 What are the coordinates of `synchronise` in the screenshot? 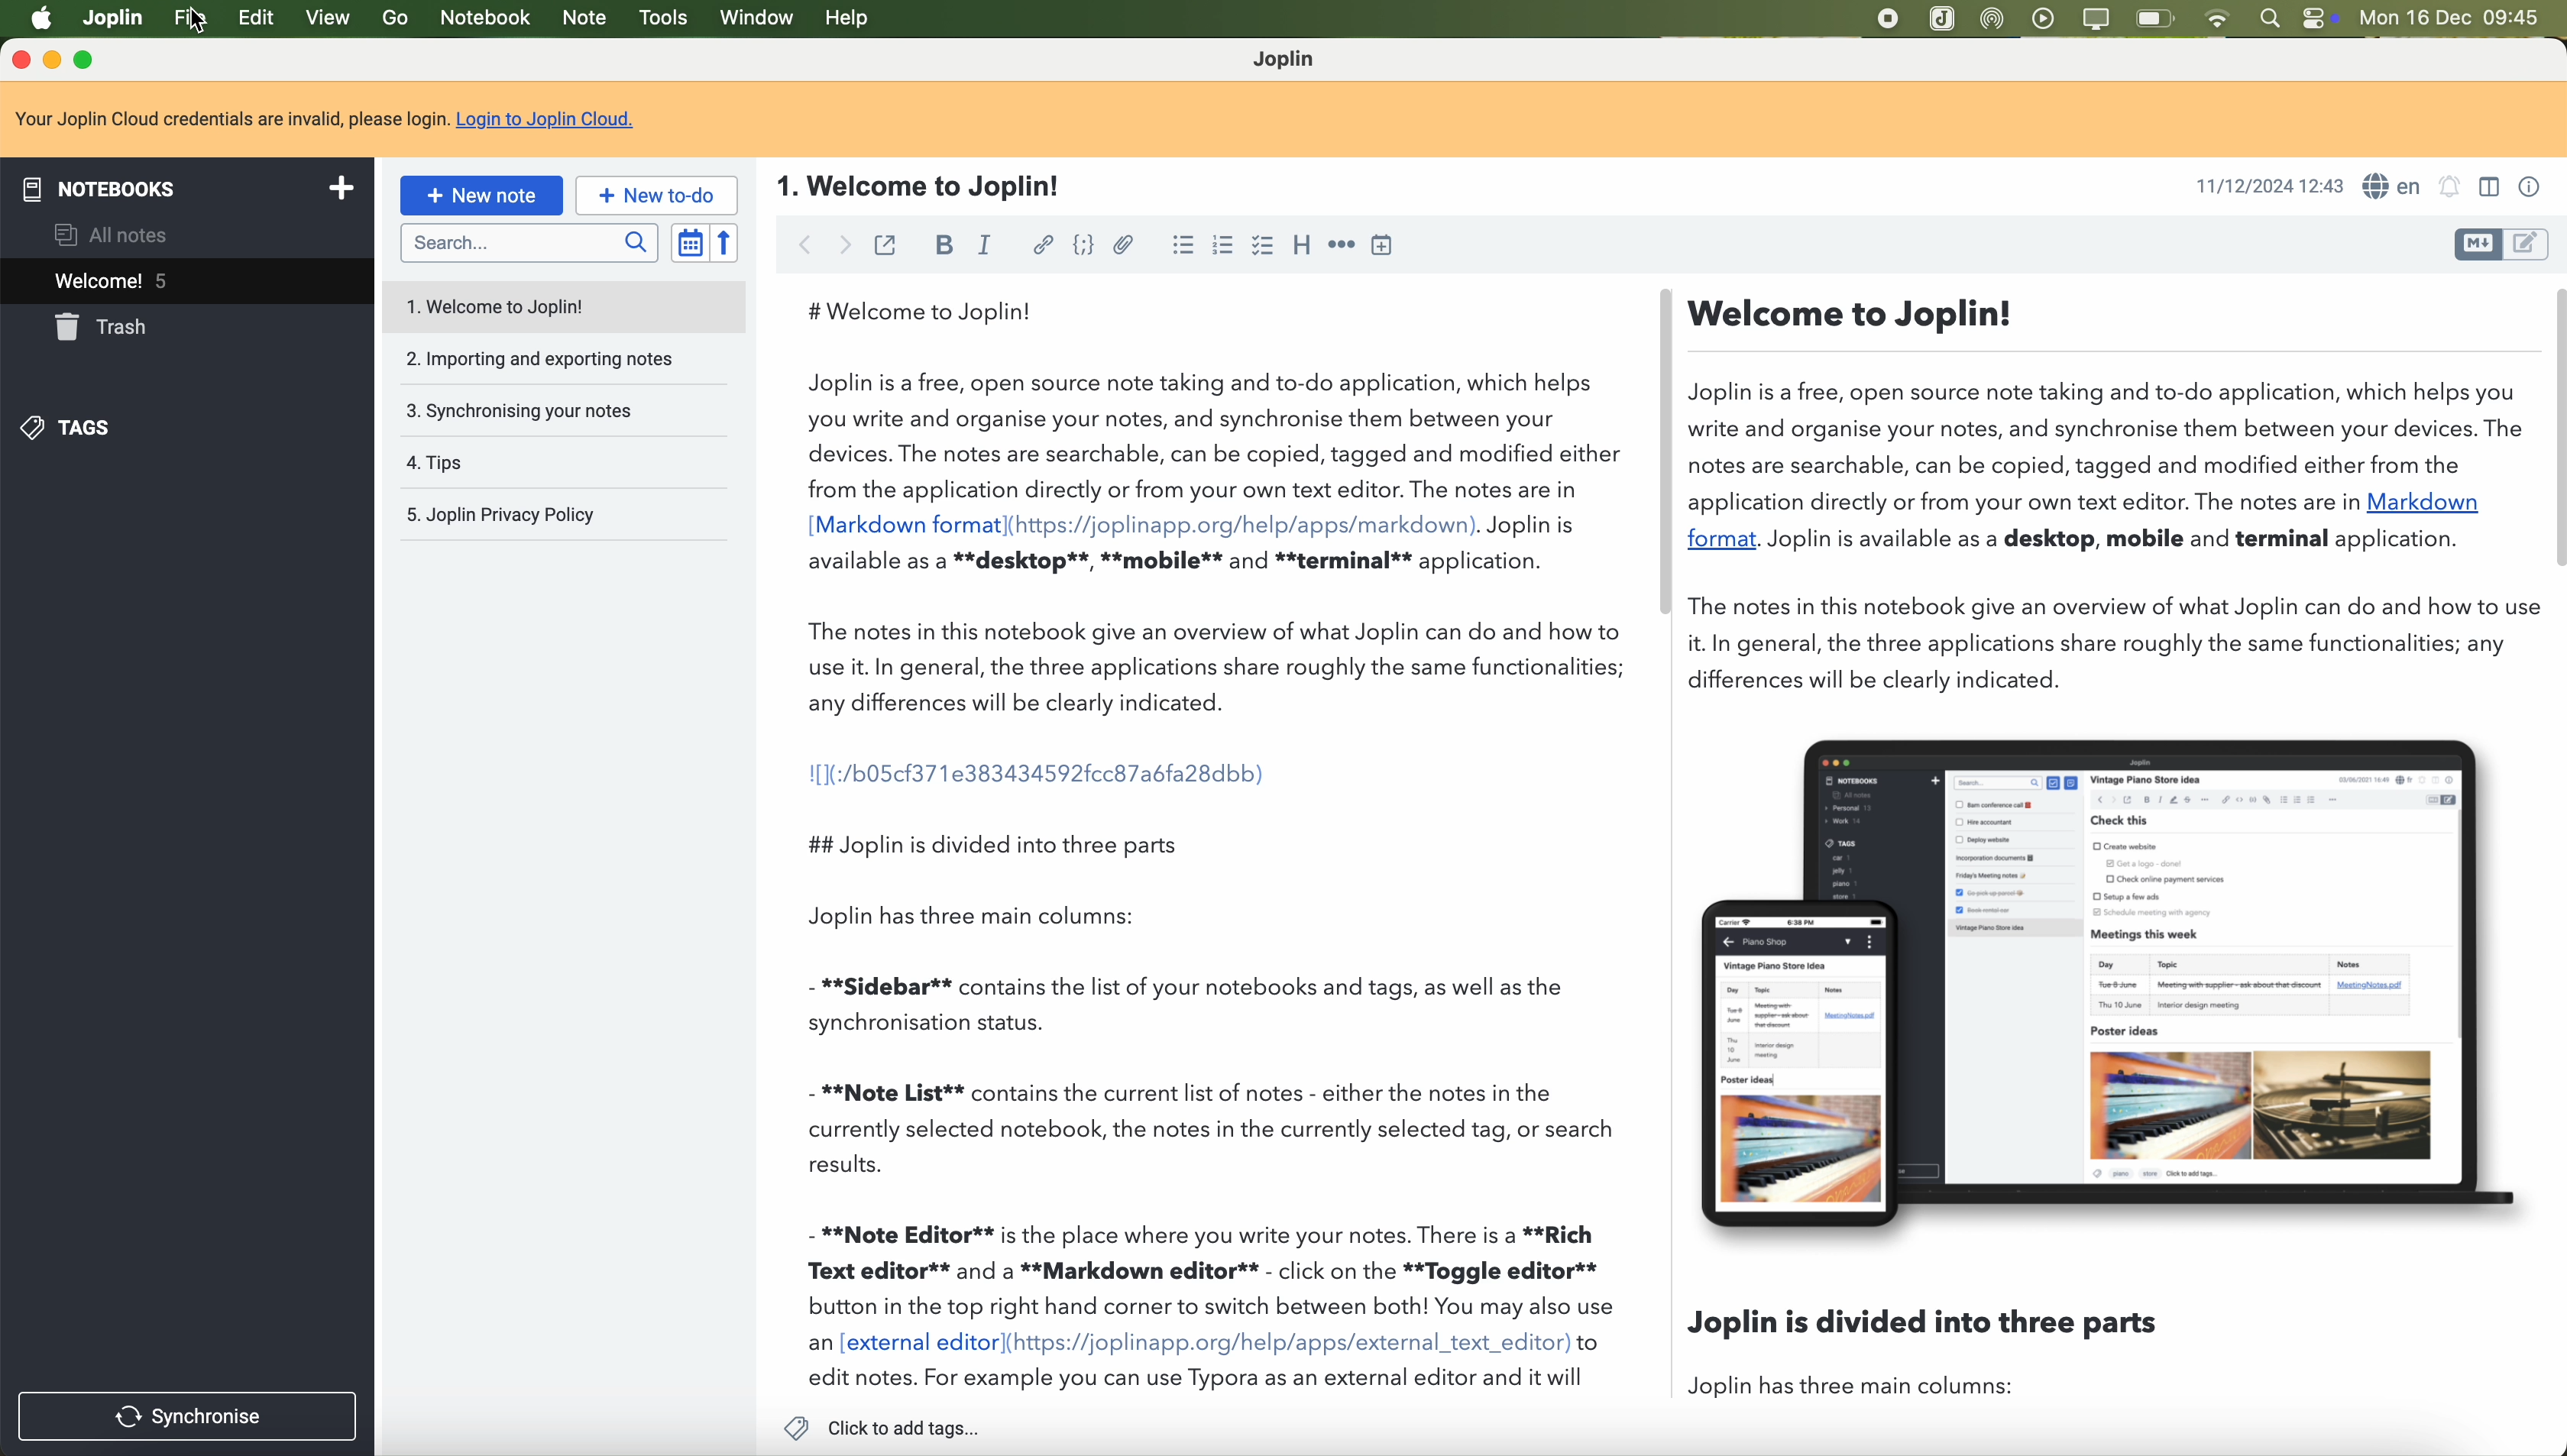 It's located at (189, 1414).